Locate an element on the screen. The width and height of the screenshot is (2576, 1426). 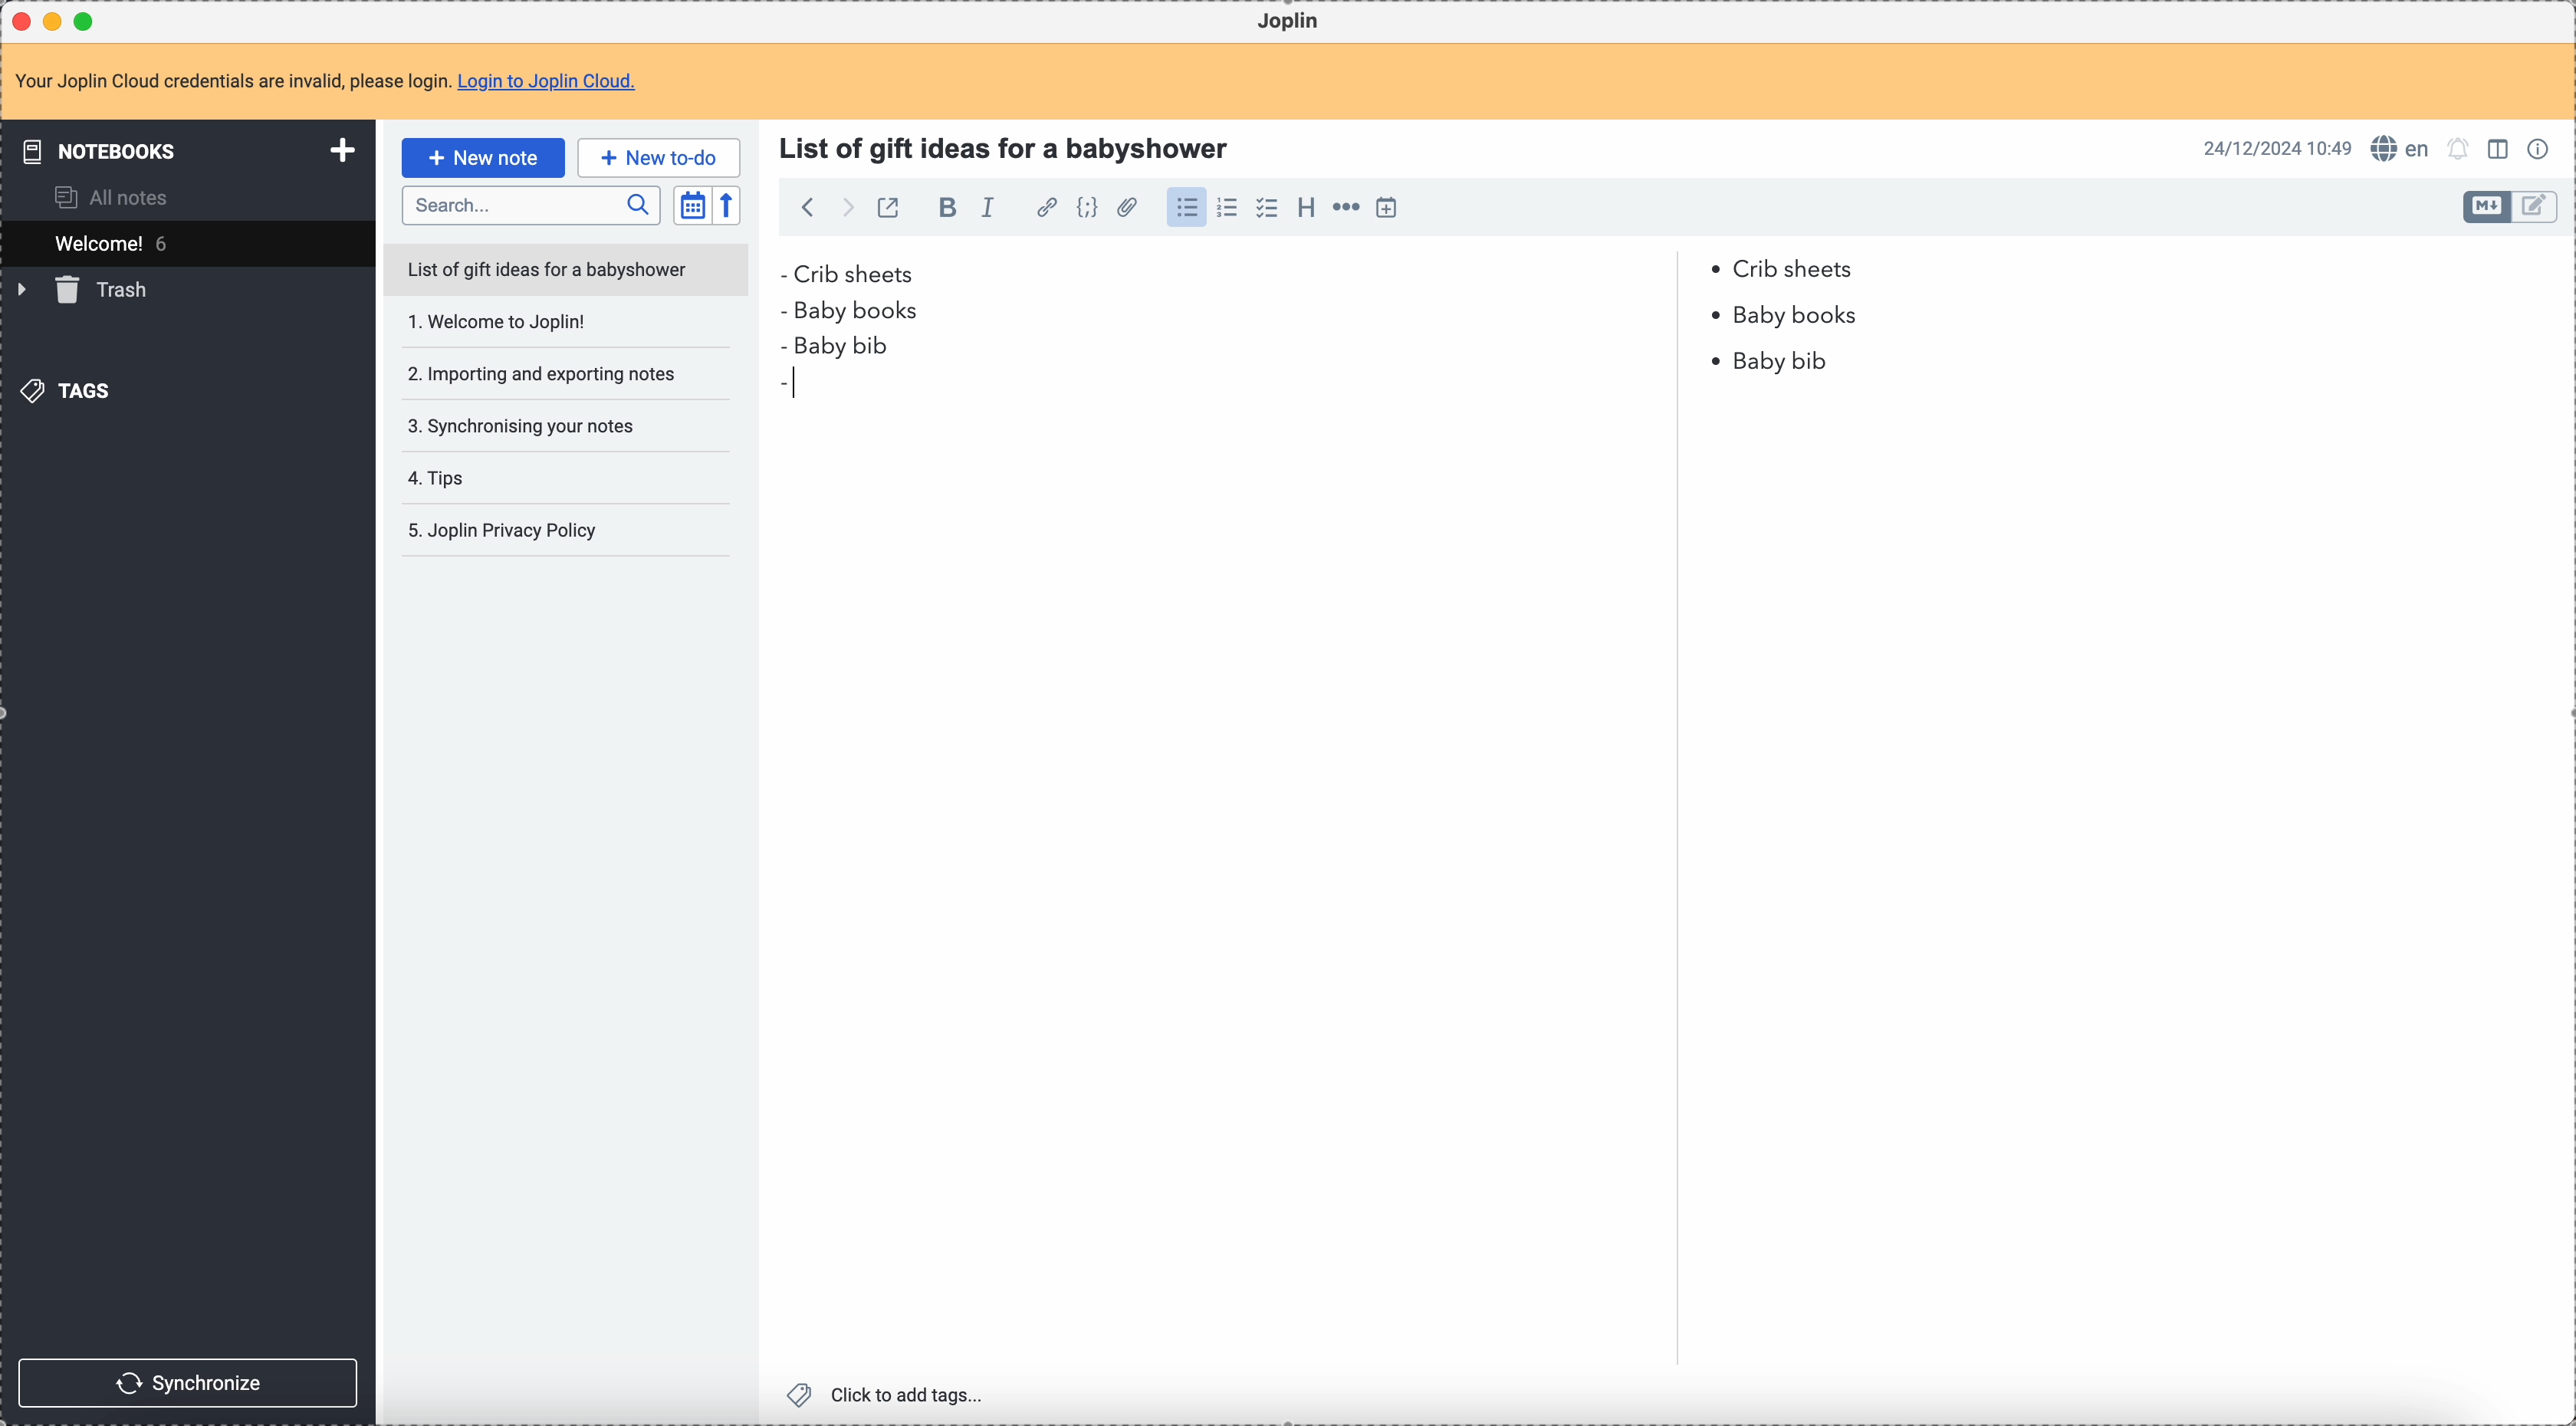
importing and exporting notes is located at coordinates (541, 373).